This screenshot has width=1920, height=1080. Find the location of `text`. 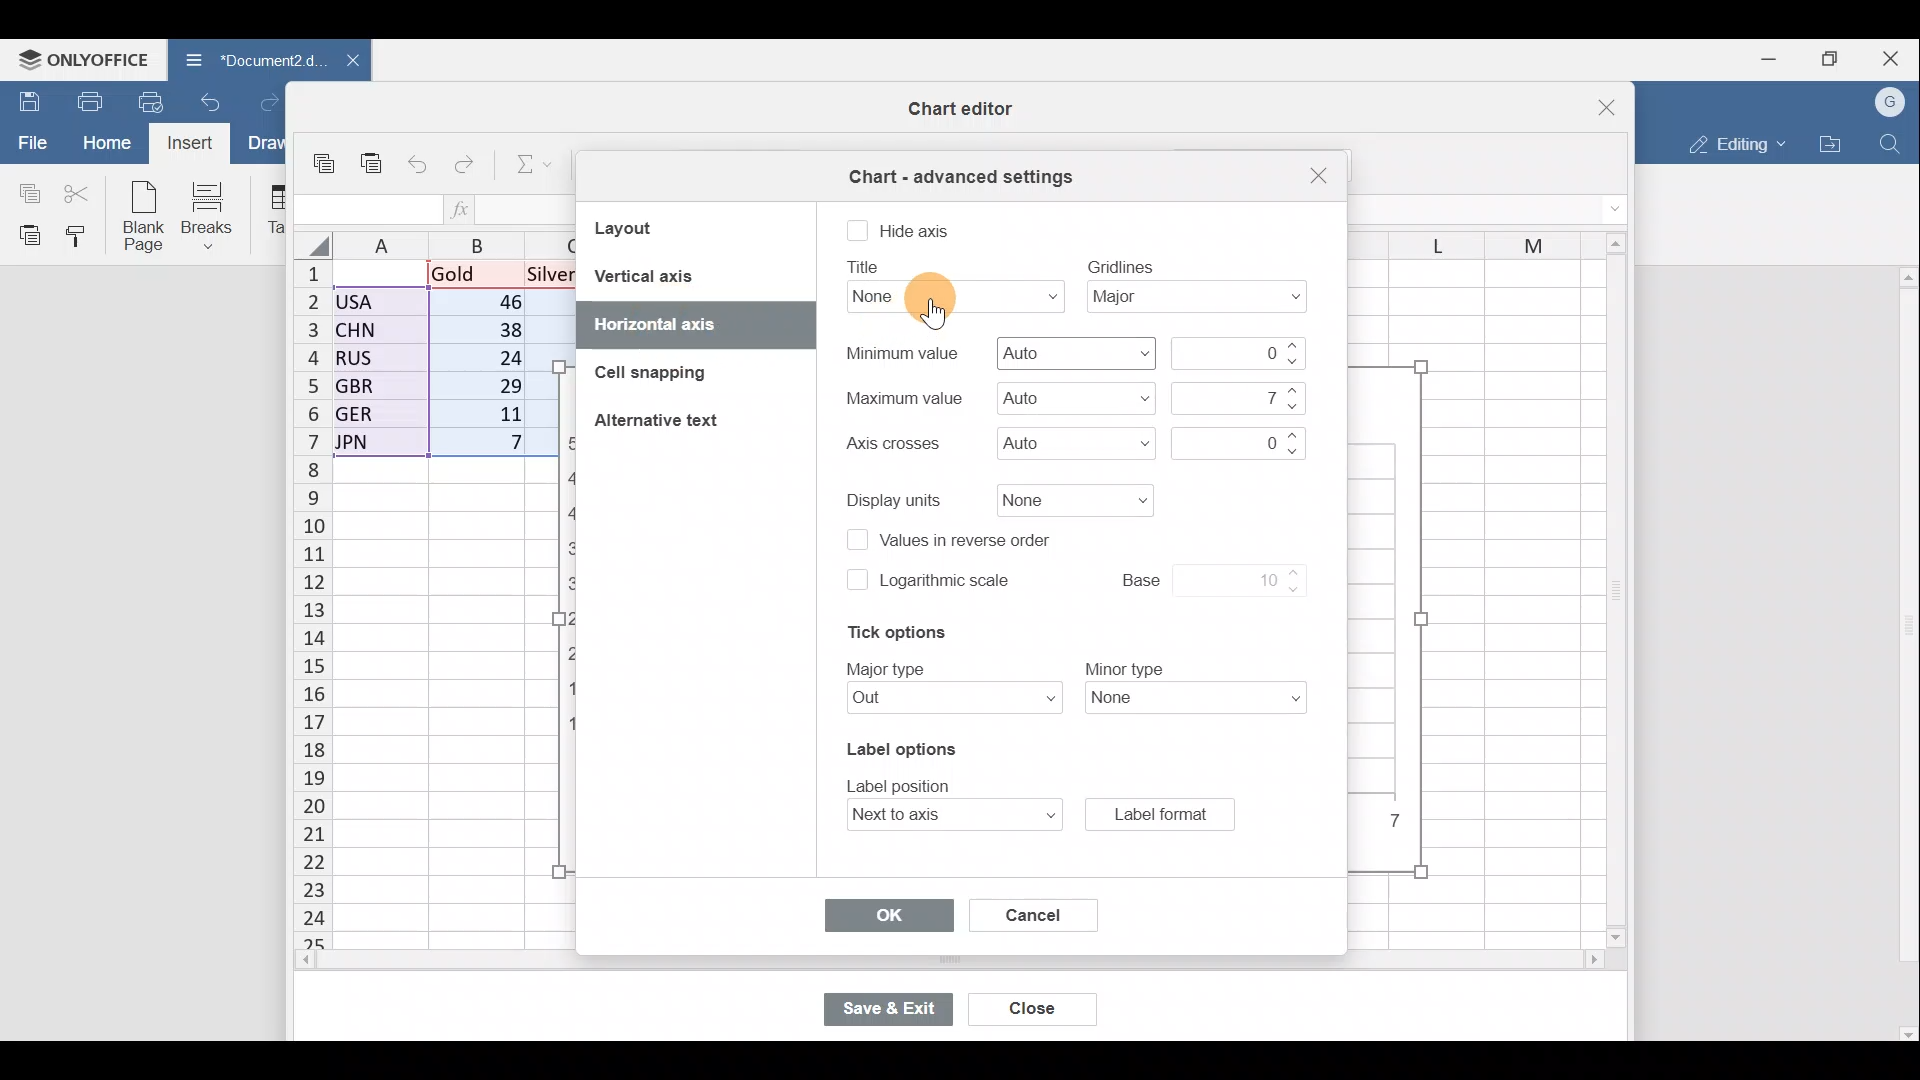

text is located at coordinates (896, 498).